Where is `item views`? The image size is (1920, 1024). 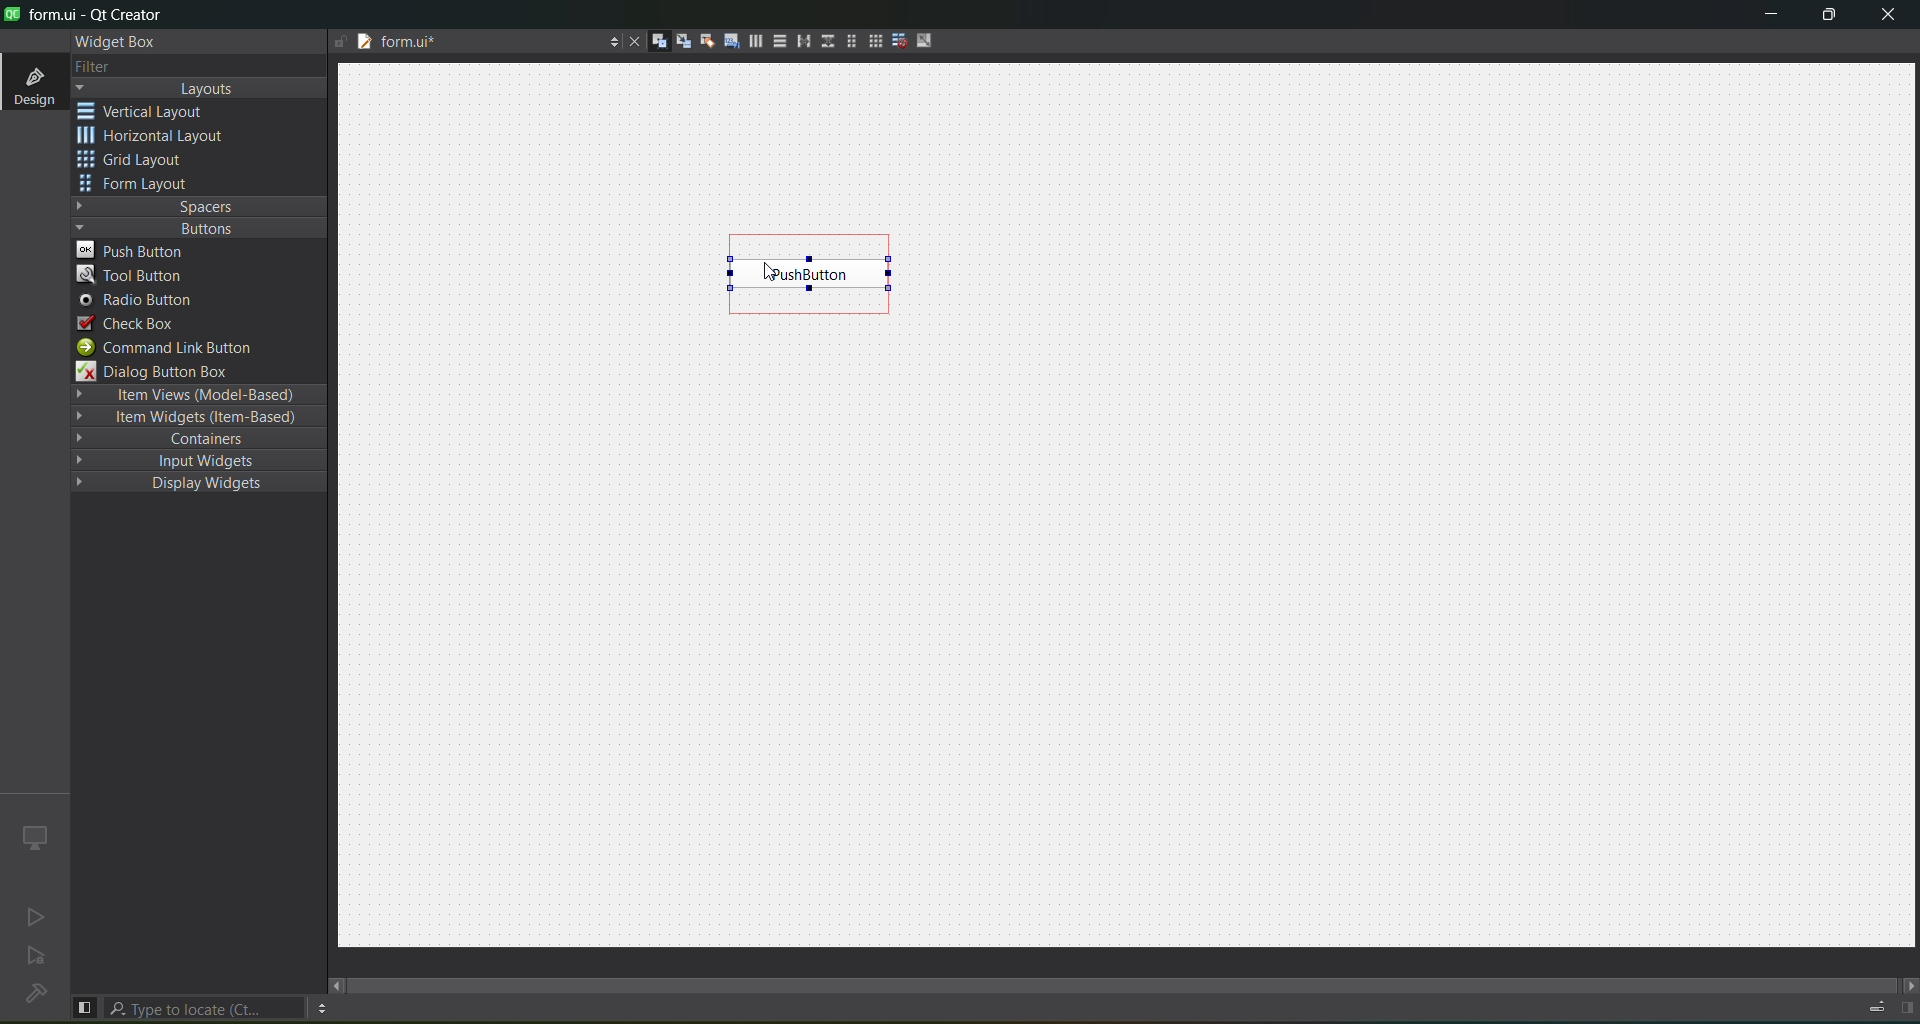 item views is located at coordinates (196, 394).